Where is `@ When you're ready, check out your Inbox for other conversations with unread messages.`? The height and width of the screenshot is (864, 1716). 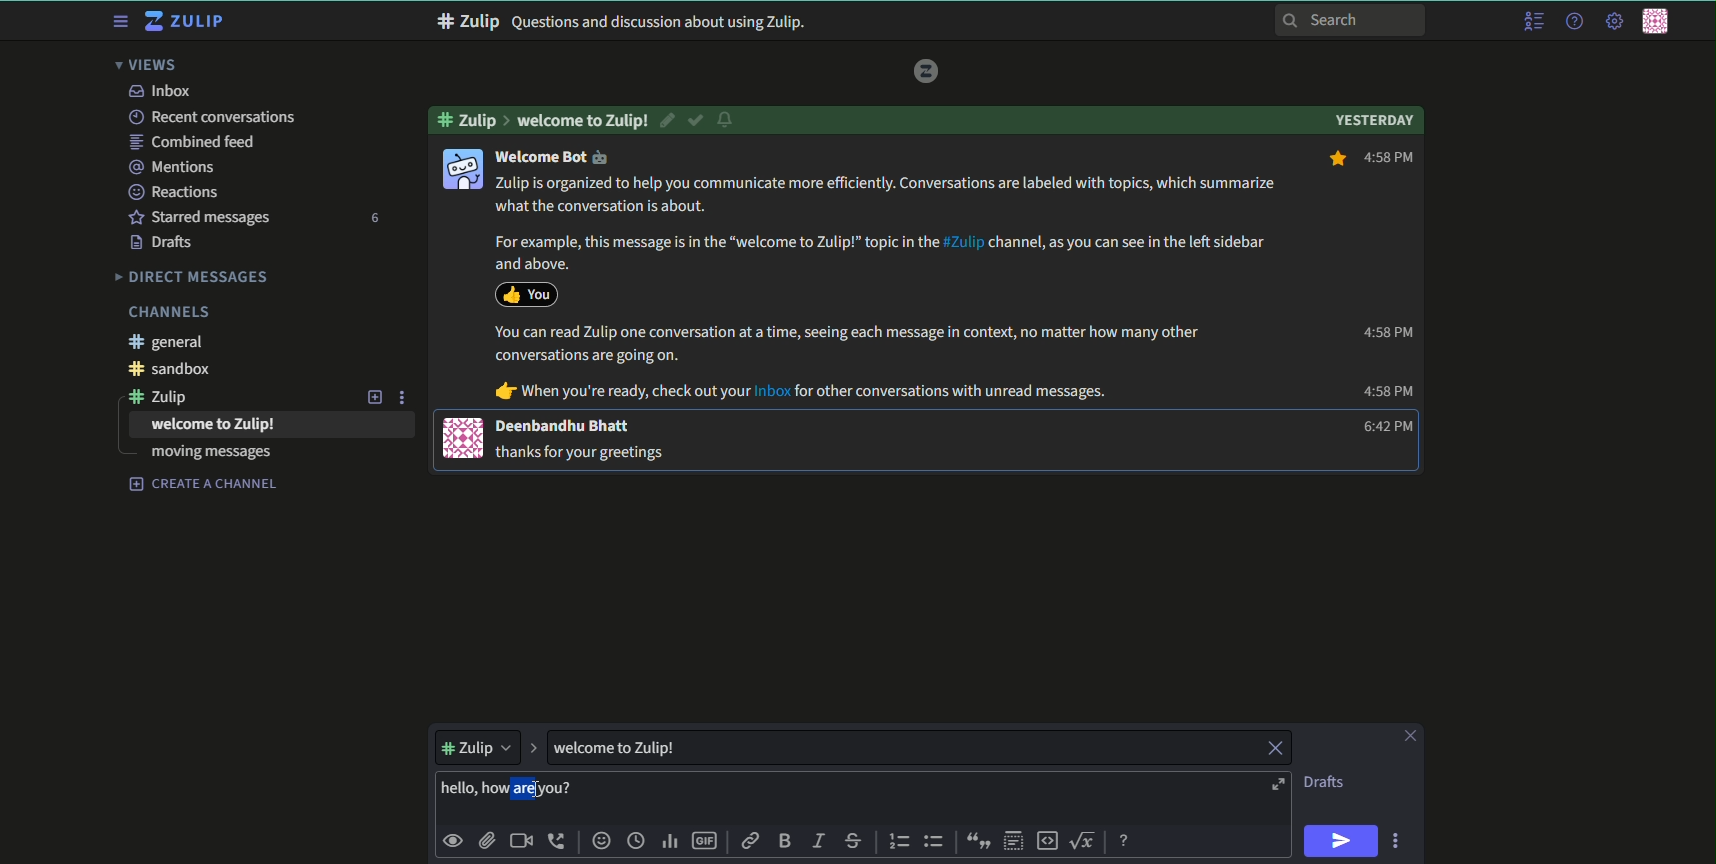 @ When you're ready, check out your Inbox for other conversations with unread messages. is located at coordinates (802, 392).